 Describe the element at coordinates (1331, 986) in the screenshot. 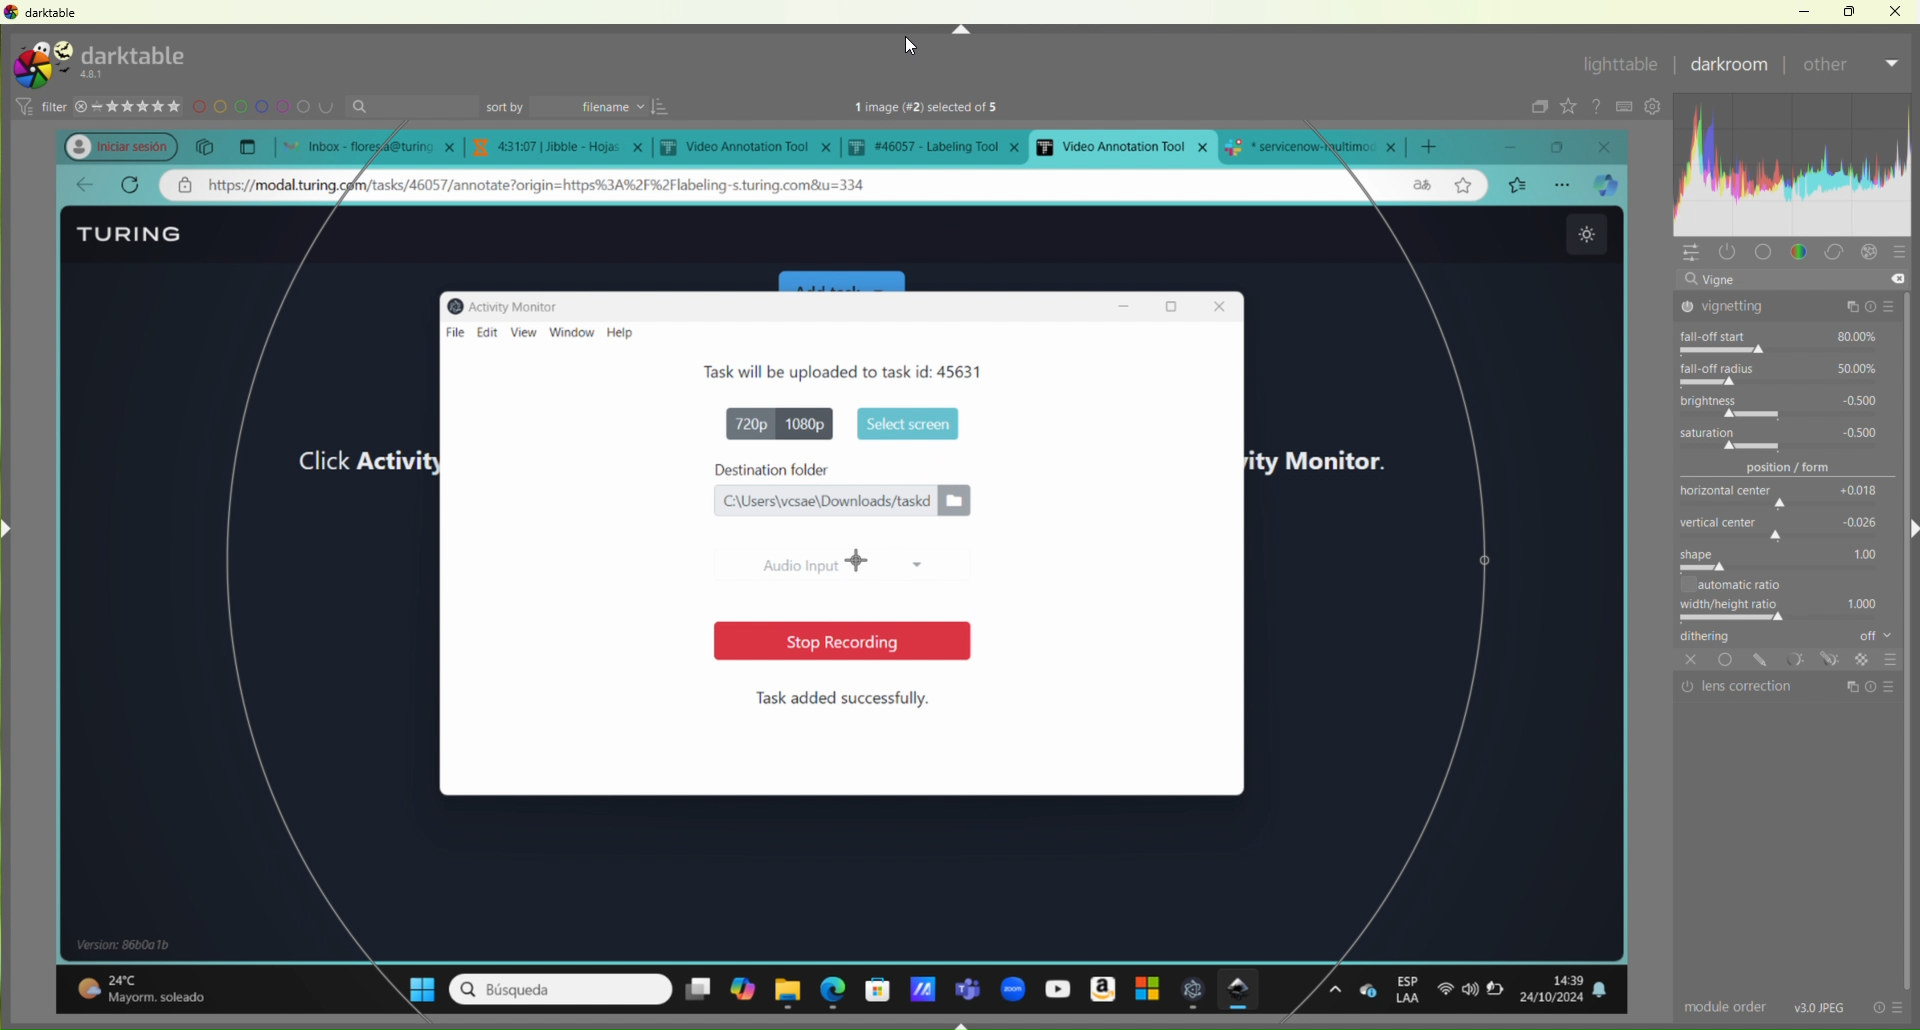

I see `options` at that location.